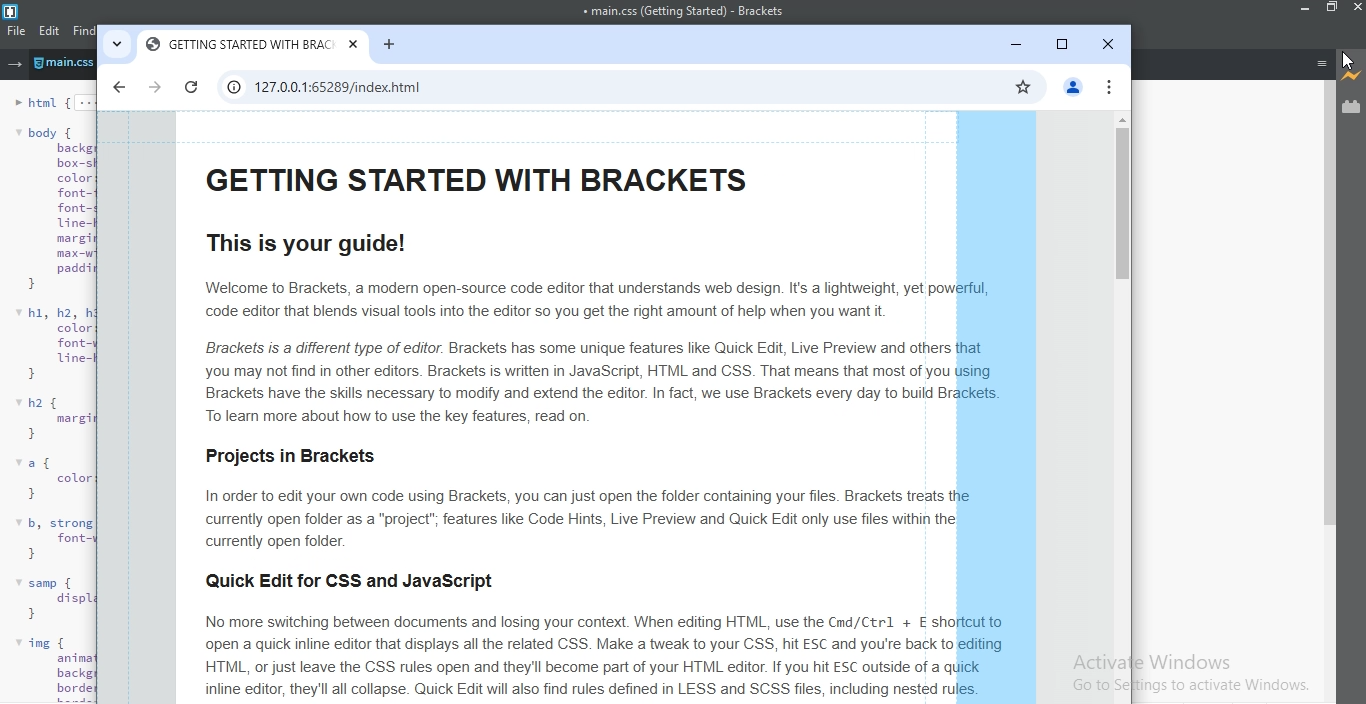 Image resolution: width=1366 pixels, height=704 pixels. I want to click on live preview, so click(1351, 78).